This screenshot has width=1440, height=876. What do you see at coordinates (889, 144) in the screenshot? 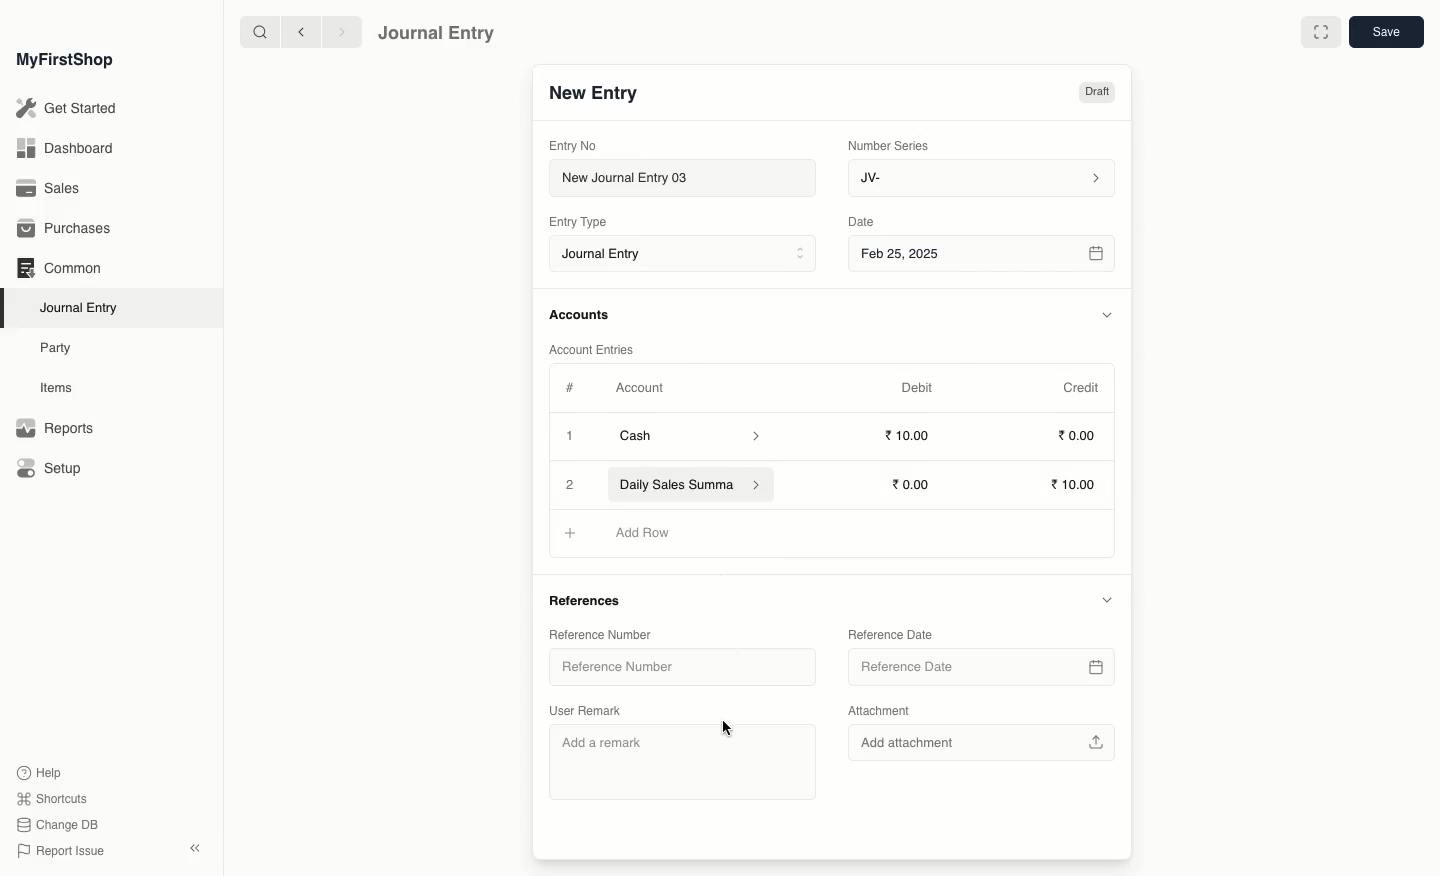
I see `‘Number Series` at bounding box center [889, 144].